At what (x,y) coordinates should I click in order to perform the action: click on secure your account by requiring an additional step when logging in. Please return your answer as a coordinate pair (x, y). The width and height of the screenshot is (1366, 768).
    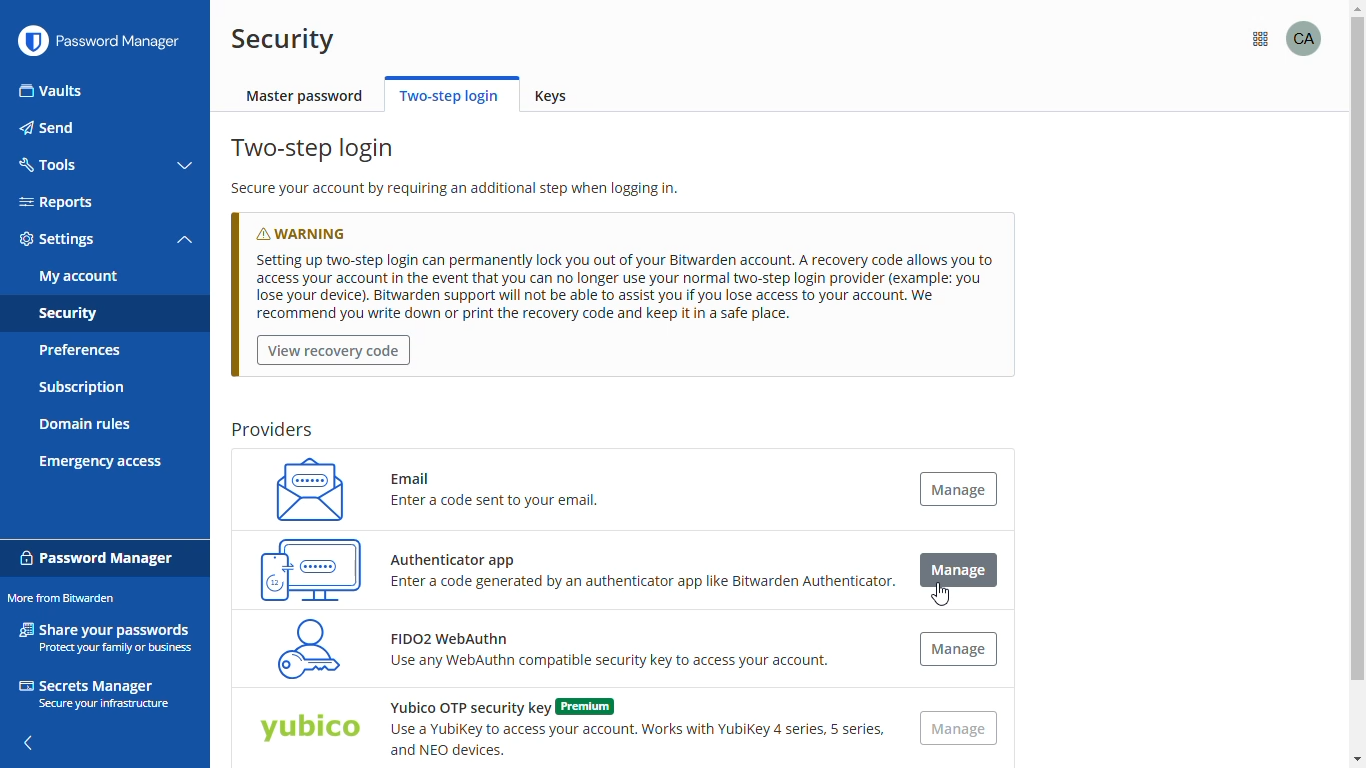
    Looking at the image, I should click on (457, 191).